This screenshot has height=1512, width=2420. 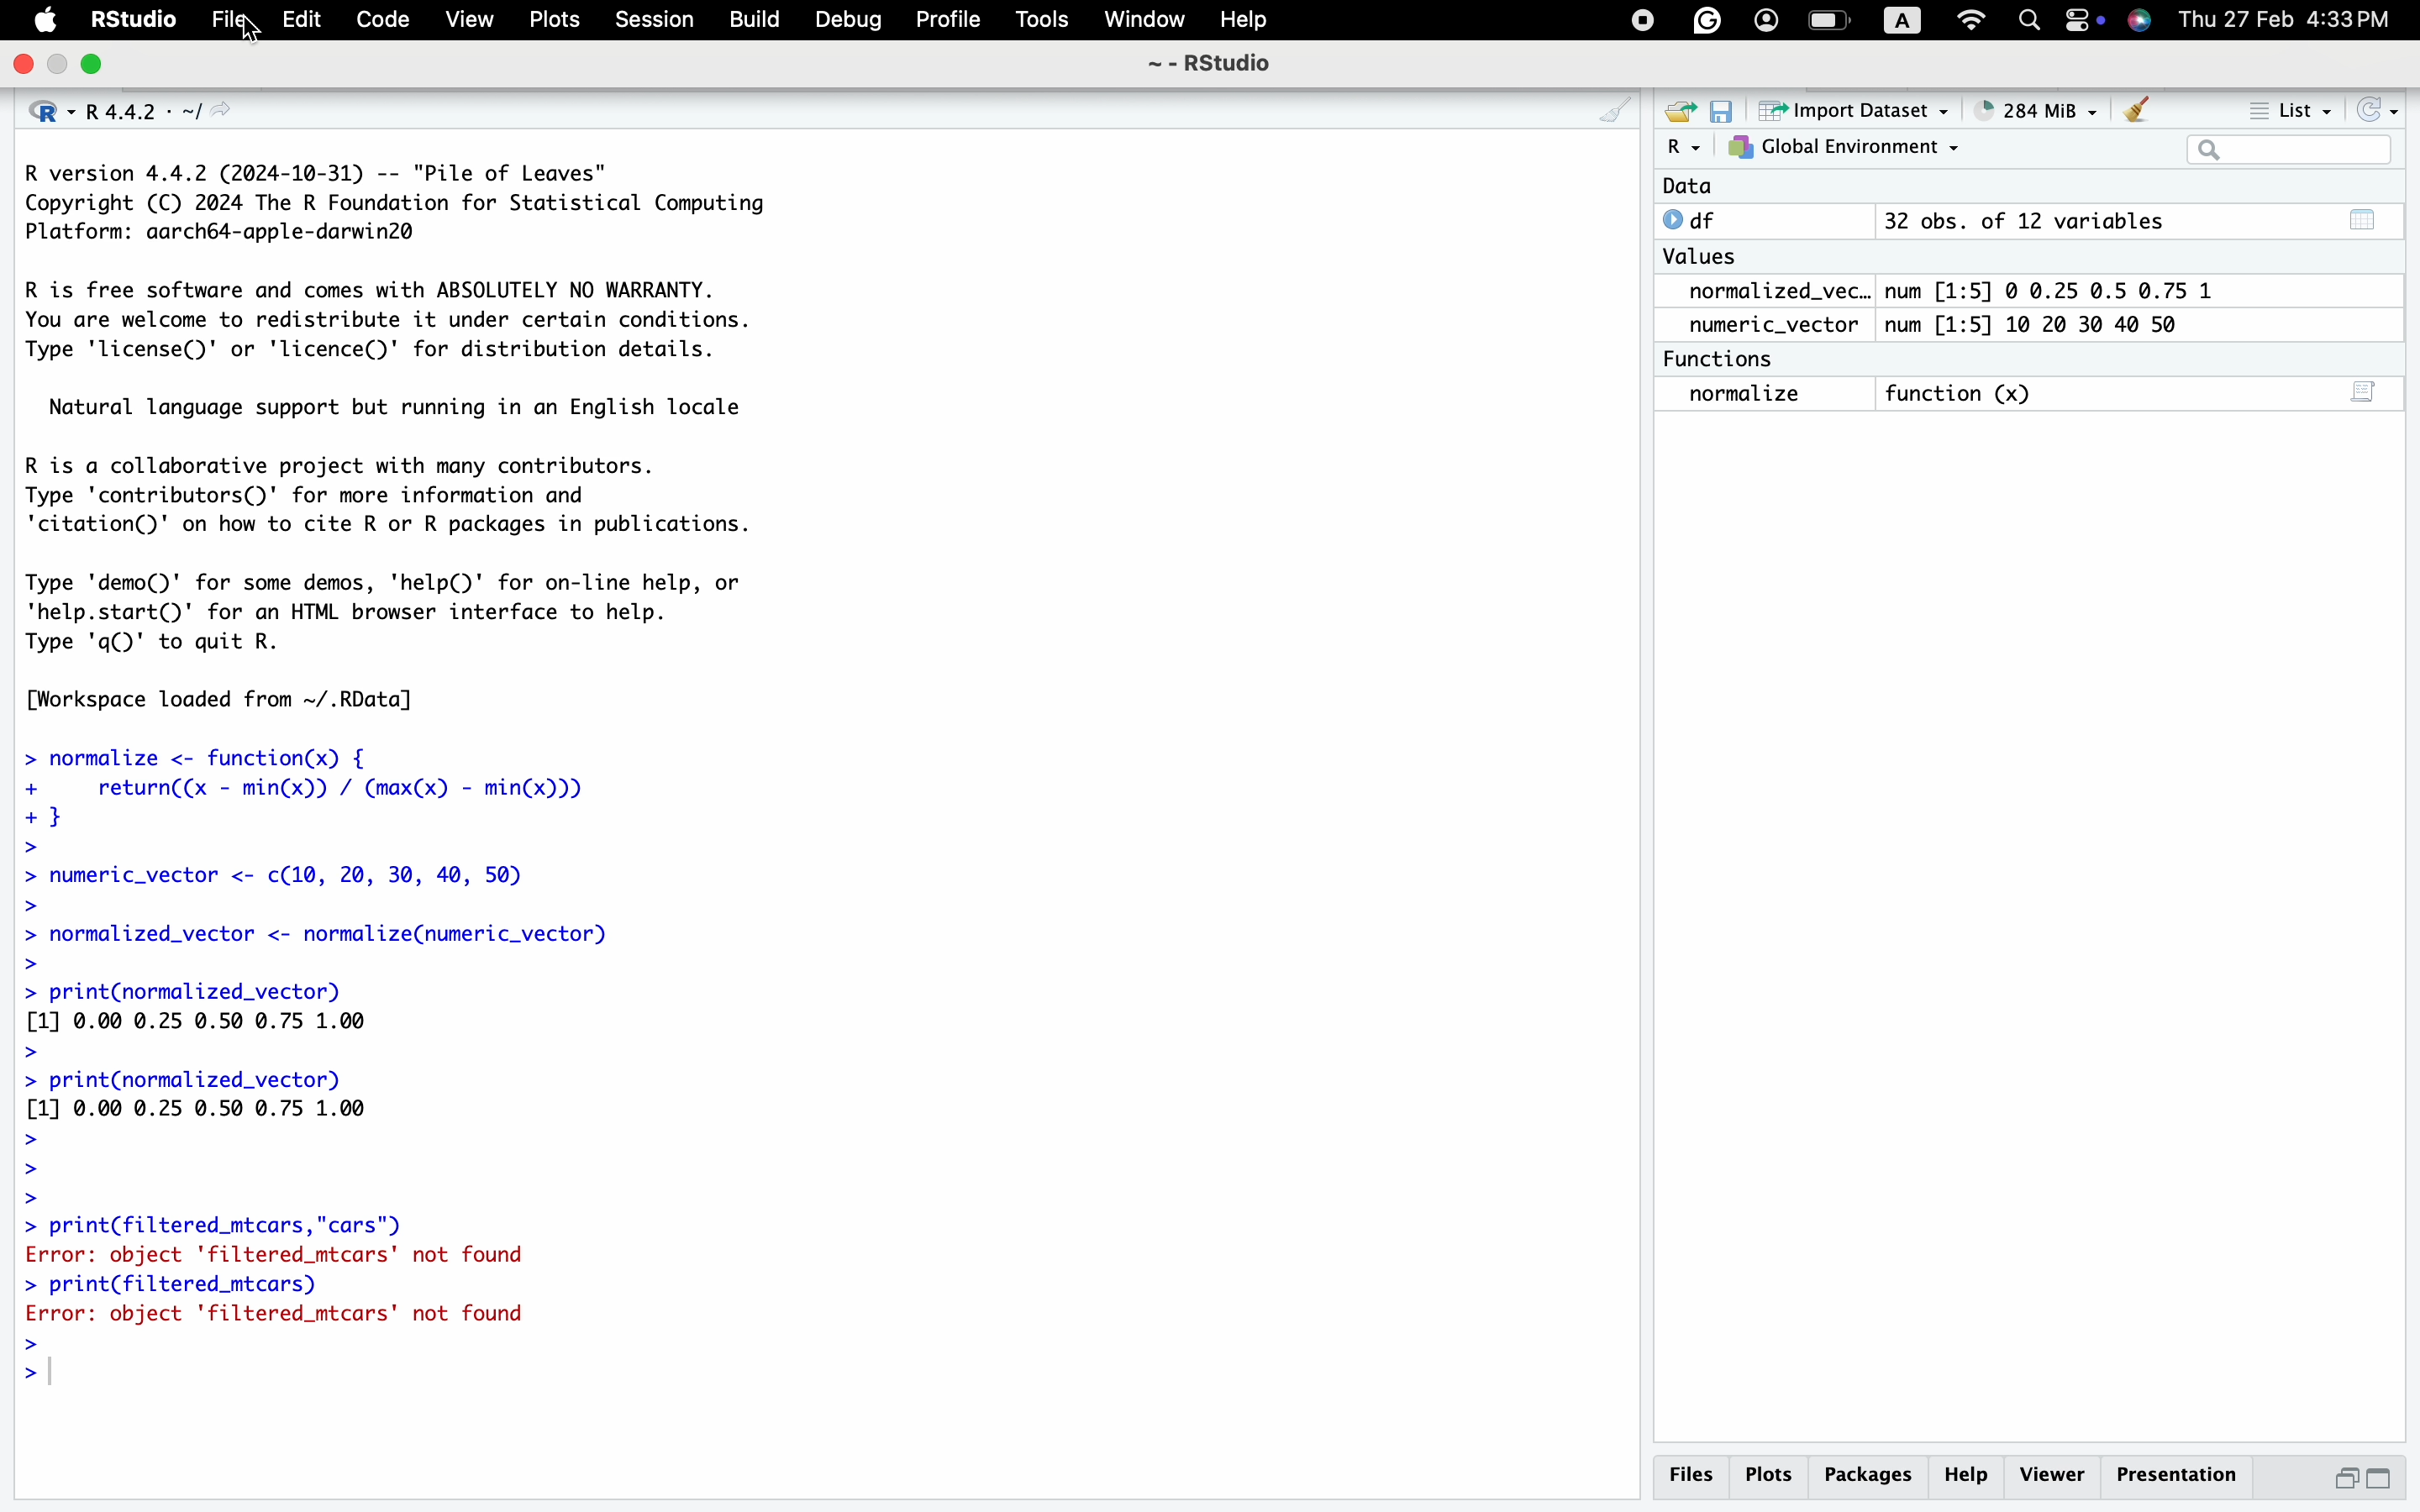 What do you see at coordinates (1873, 1471) in the screenshot?
I see `packages` at bounding box center [1873, 1471].